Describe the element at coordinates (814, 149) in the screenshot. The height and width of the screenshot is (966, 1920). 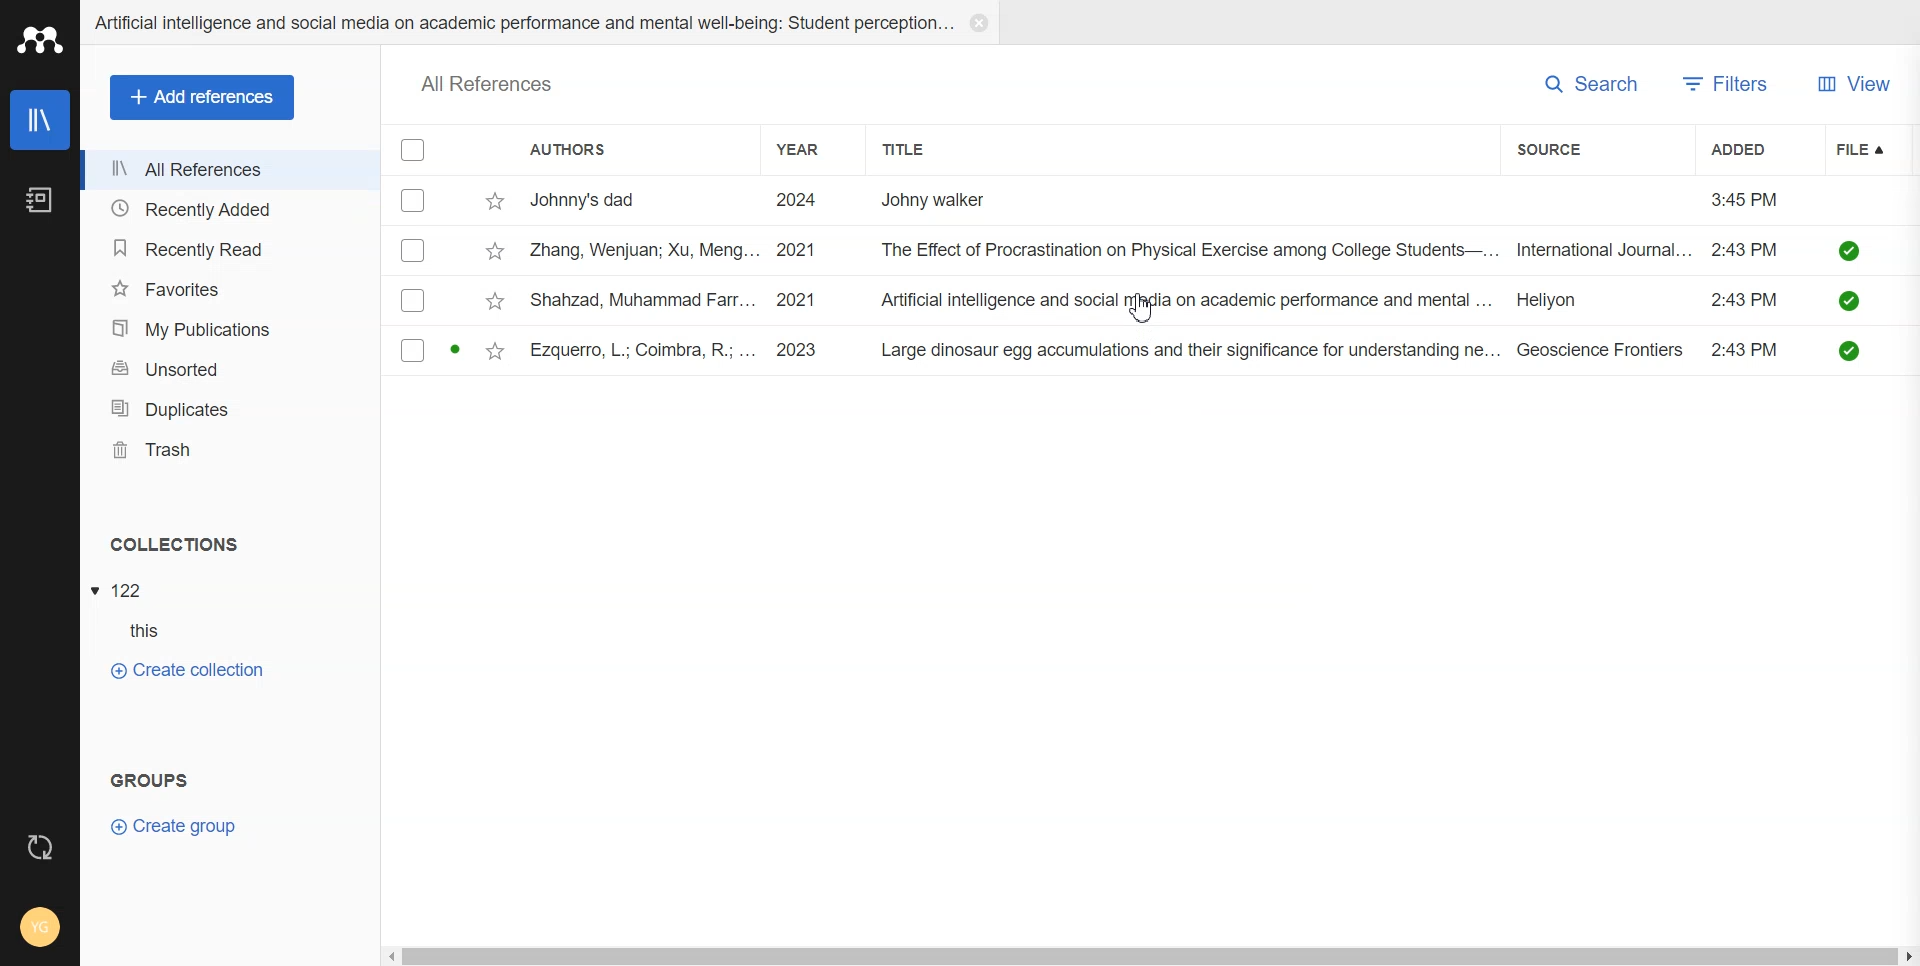
I see `Year` at that location.